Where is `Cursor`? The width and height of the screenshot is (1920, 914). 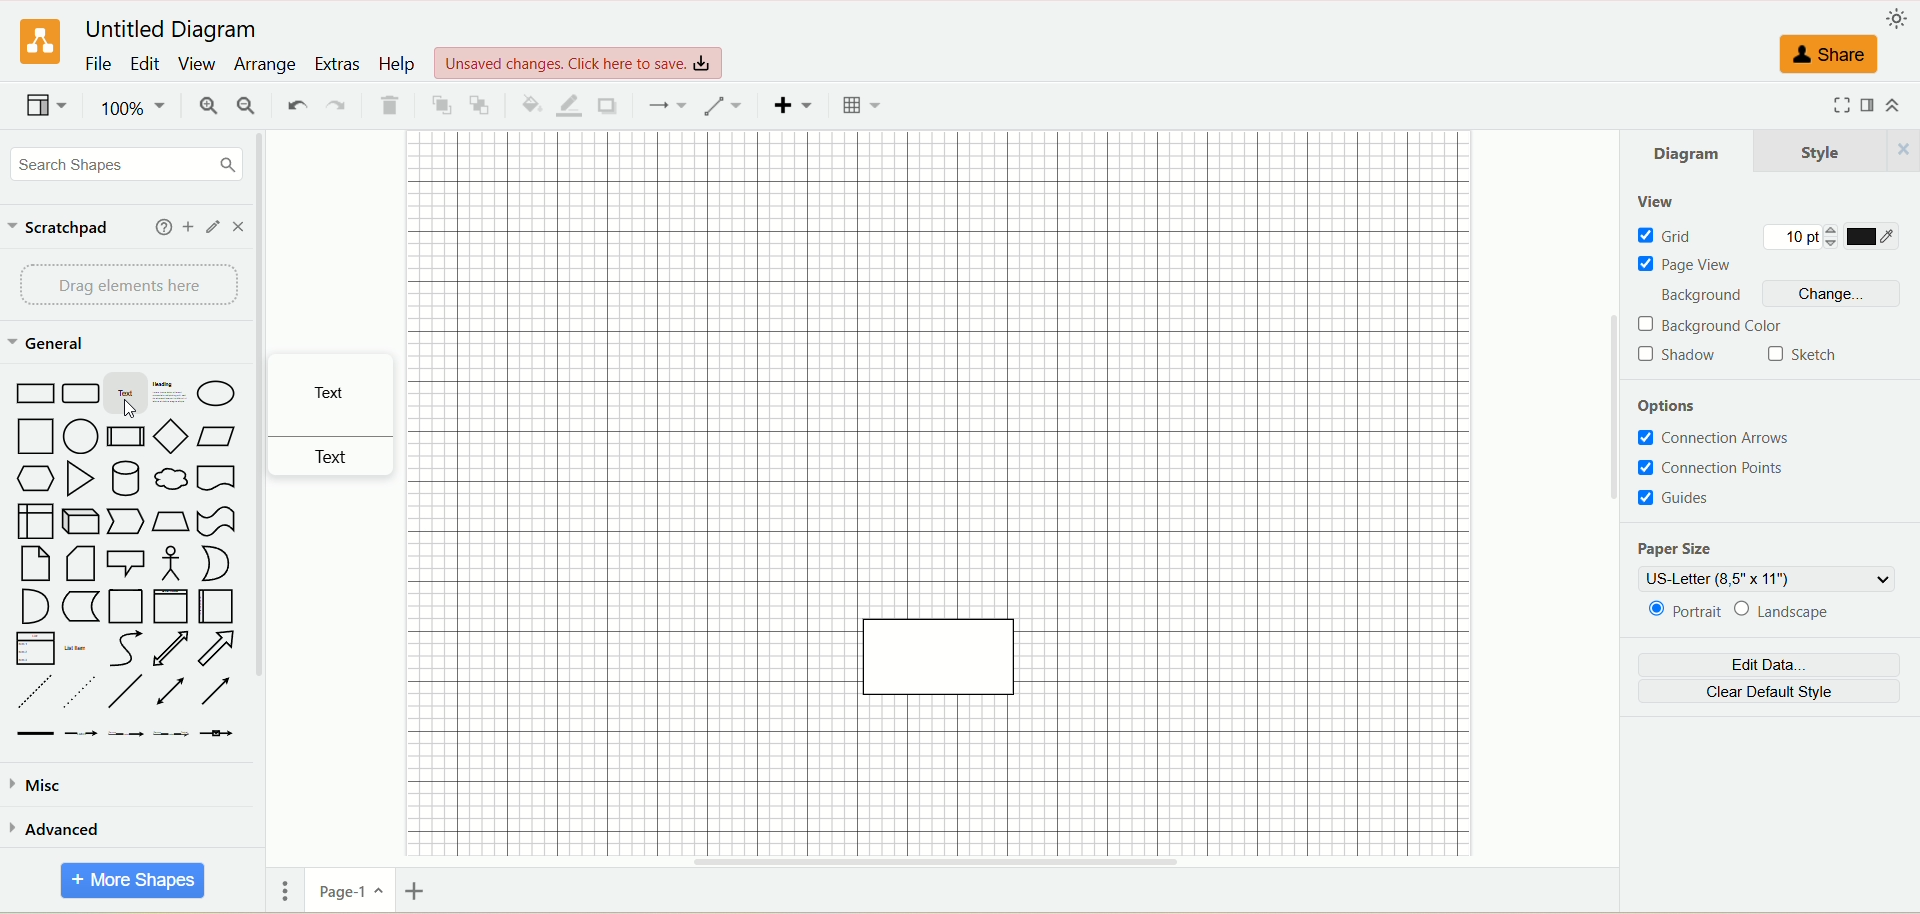 Cursor is located at coordinates (135, 411).